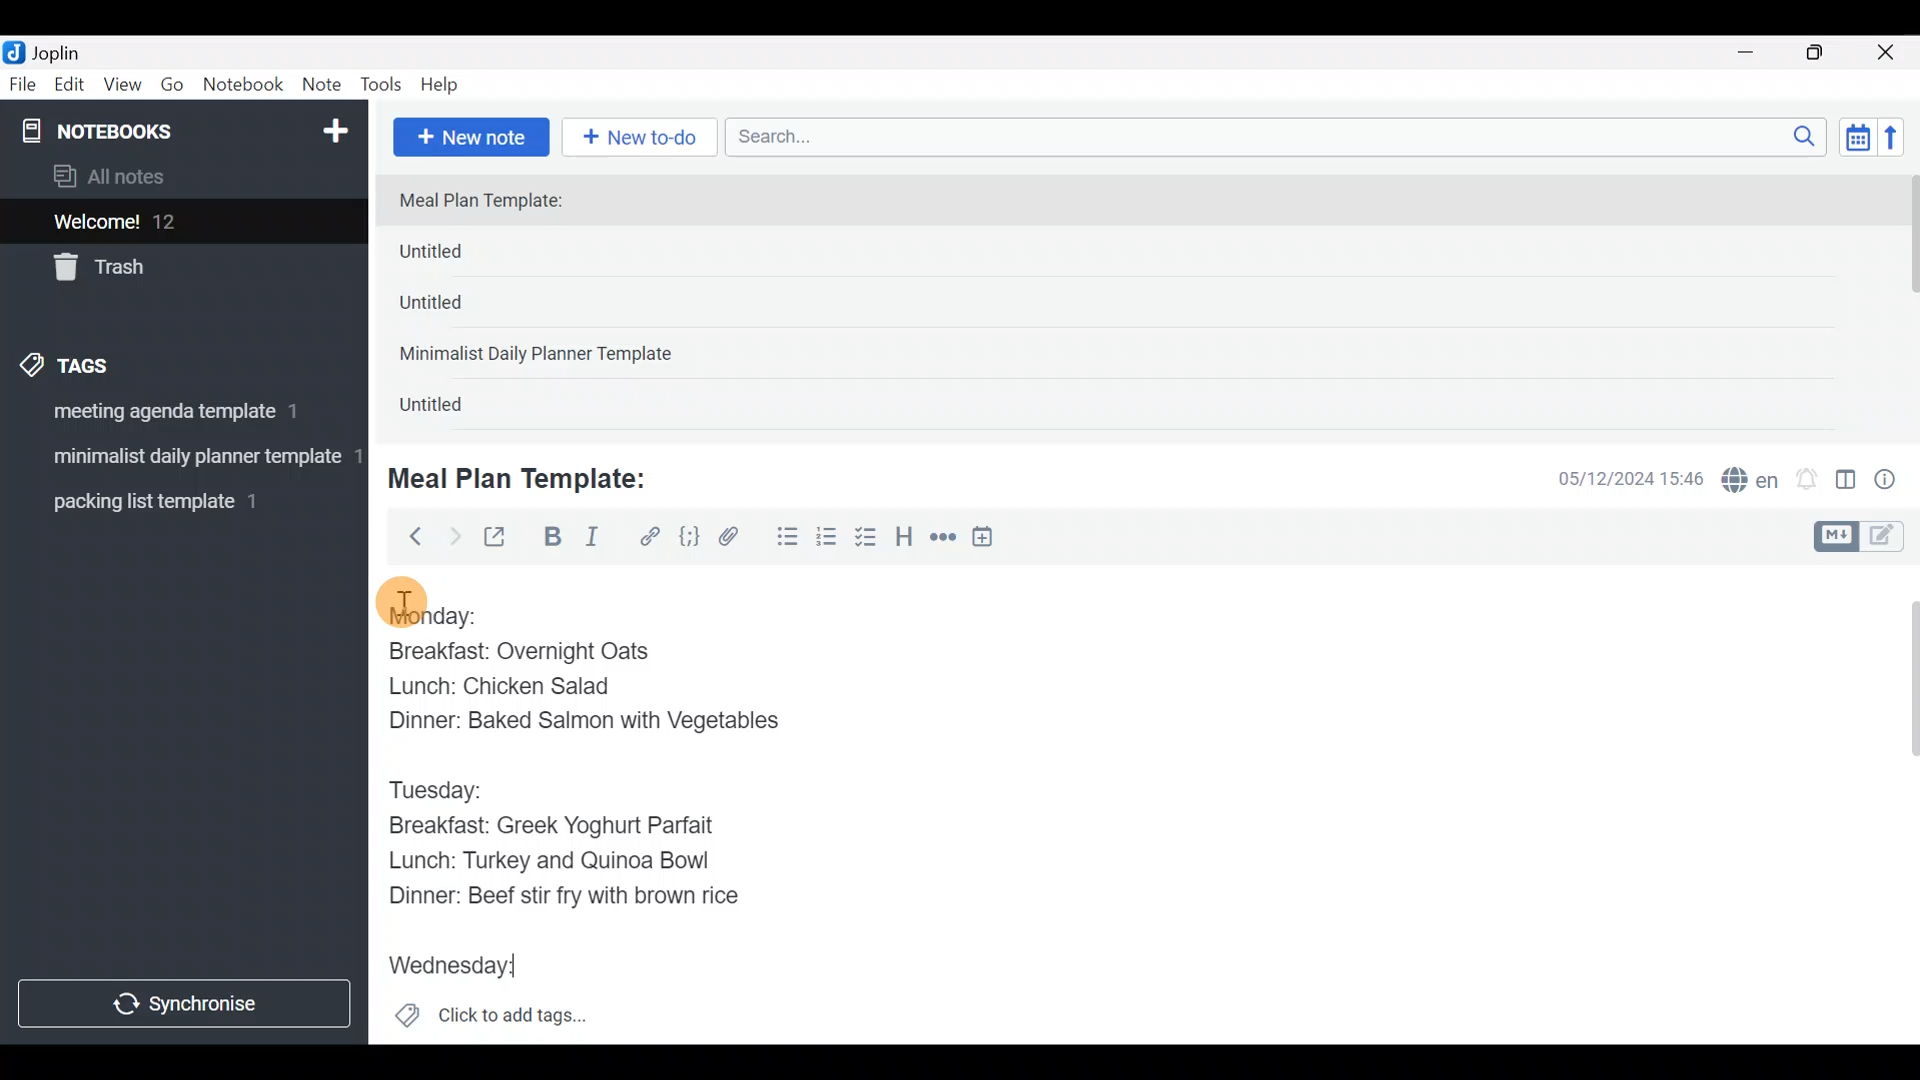 This screenshot has height=1080, width=1920. What do you see at coordinates (1827, 53) in the screenshot?
I see `Maximize` at bounding box center [1827, 53].